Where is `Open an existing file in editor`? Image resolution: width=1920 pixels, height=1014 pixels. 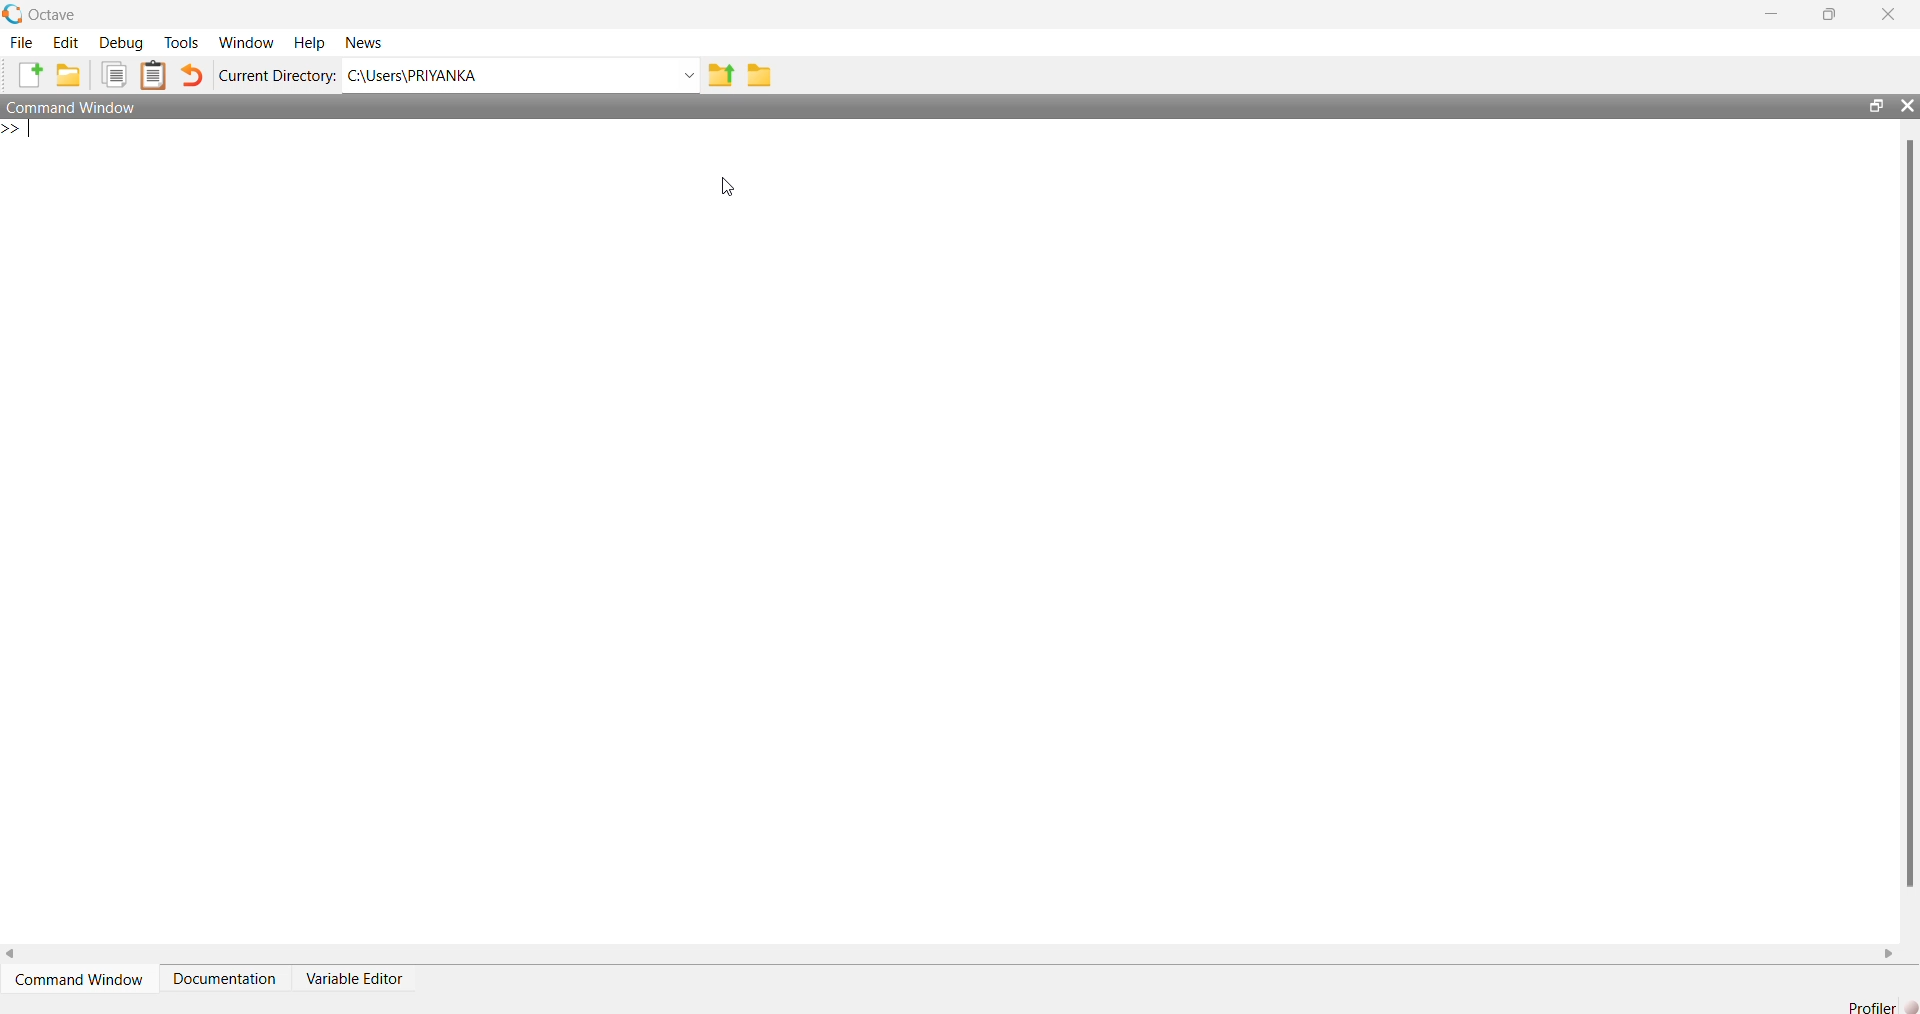 Open an existing file in editor is located at coordinates (69, 75).